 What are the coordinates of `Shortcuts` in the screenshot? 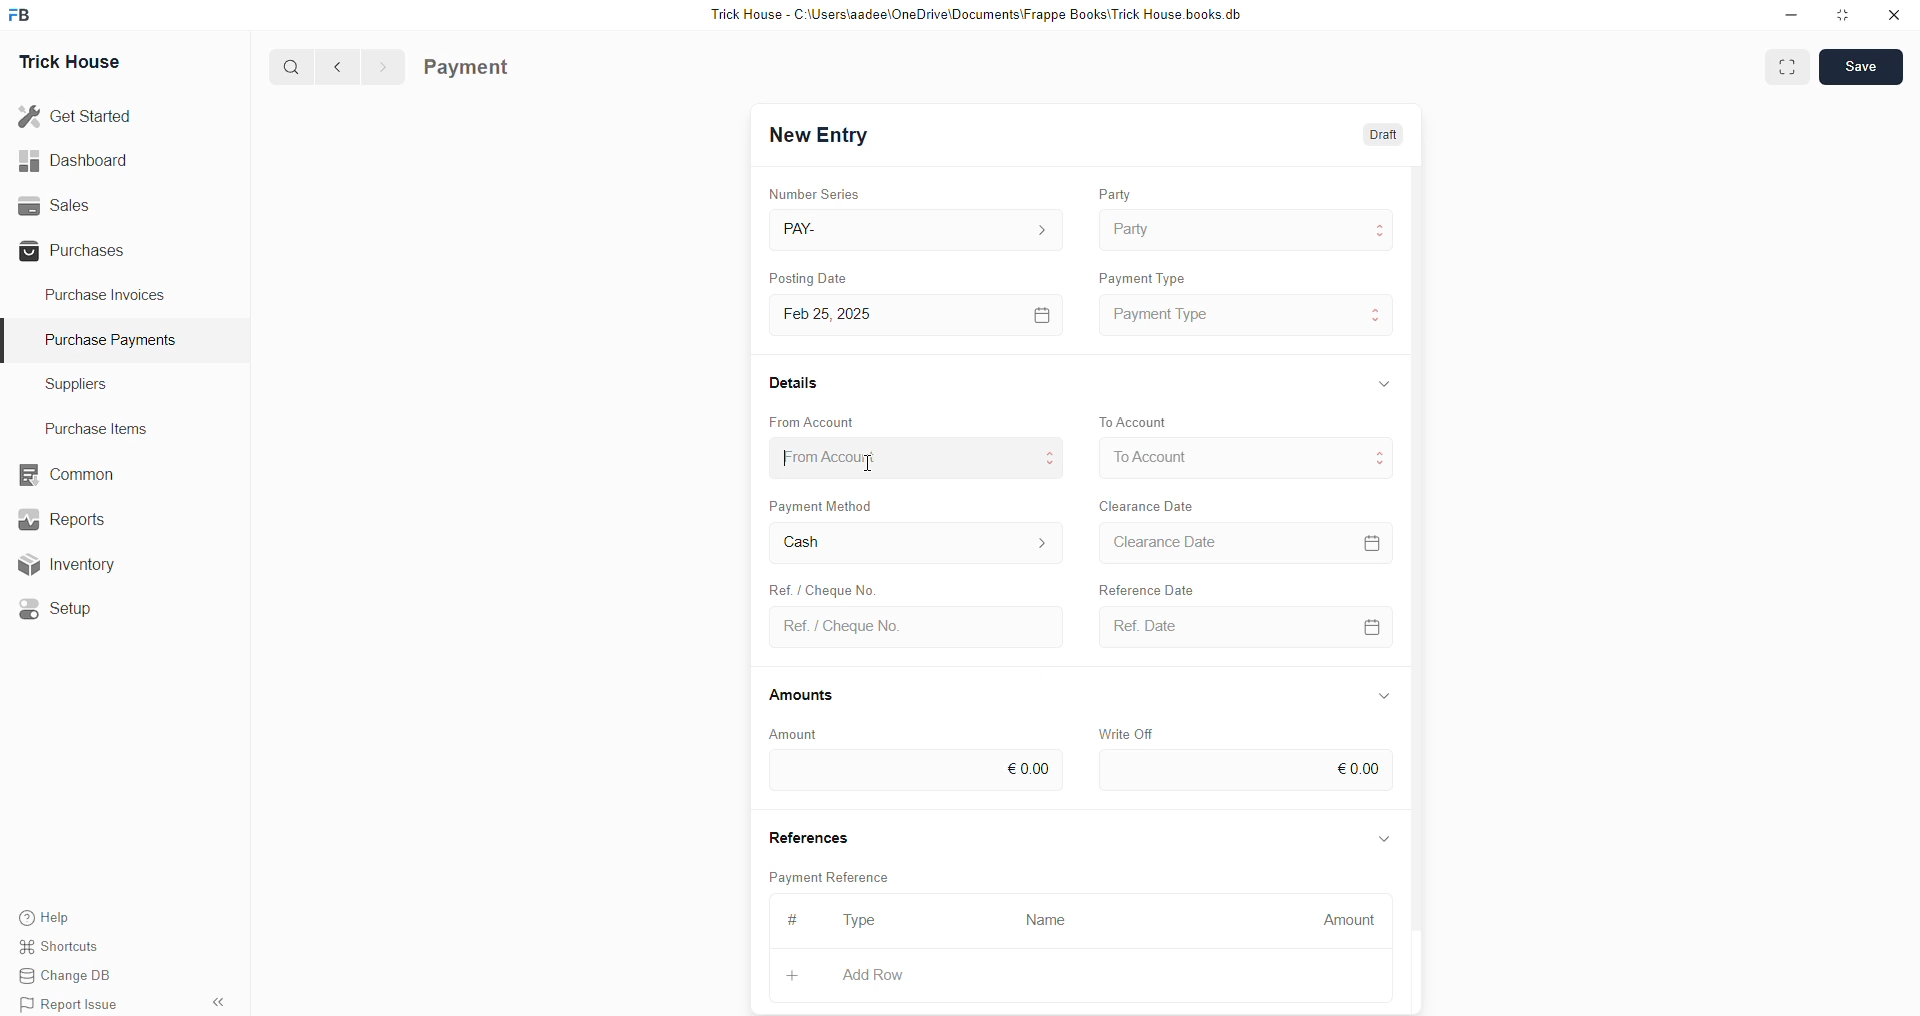 It's located at (71, 949).